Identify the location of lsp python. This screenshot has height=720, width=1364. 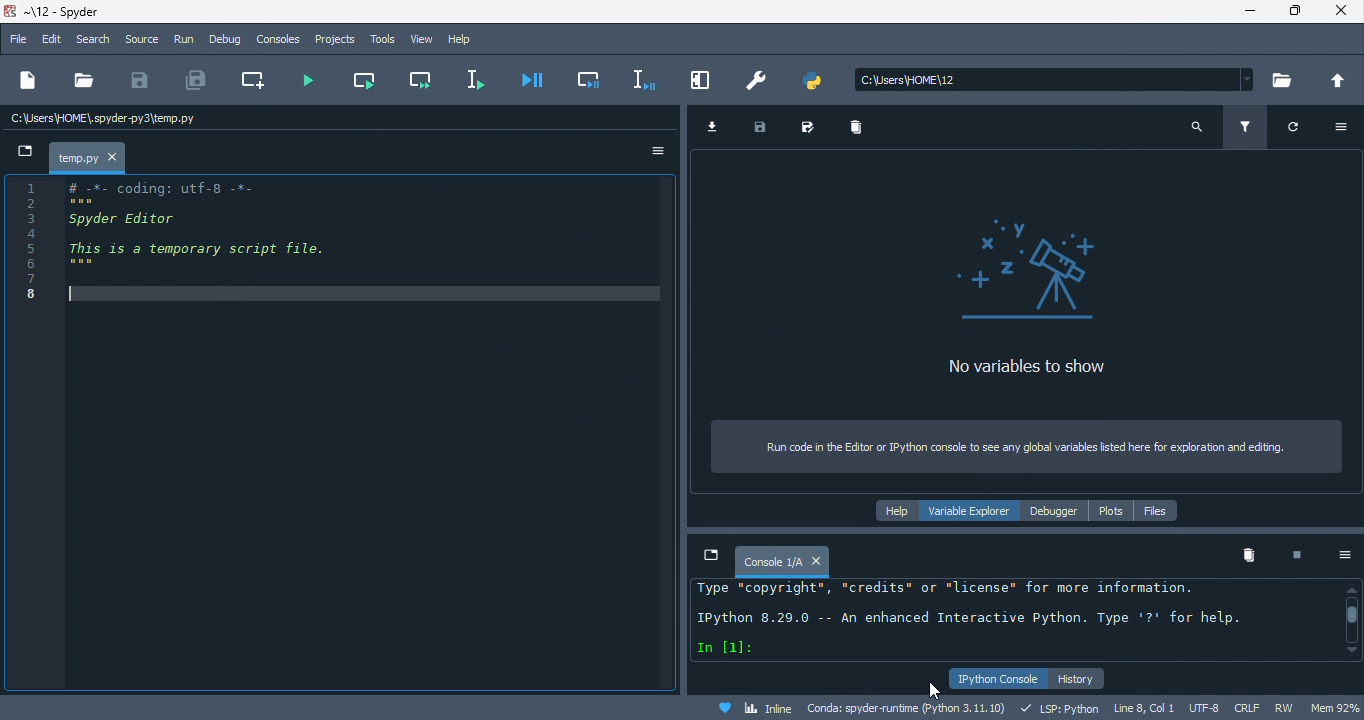
(1065, 707).